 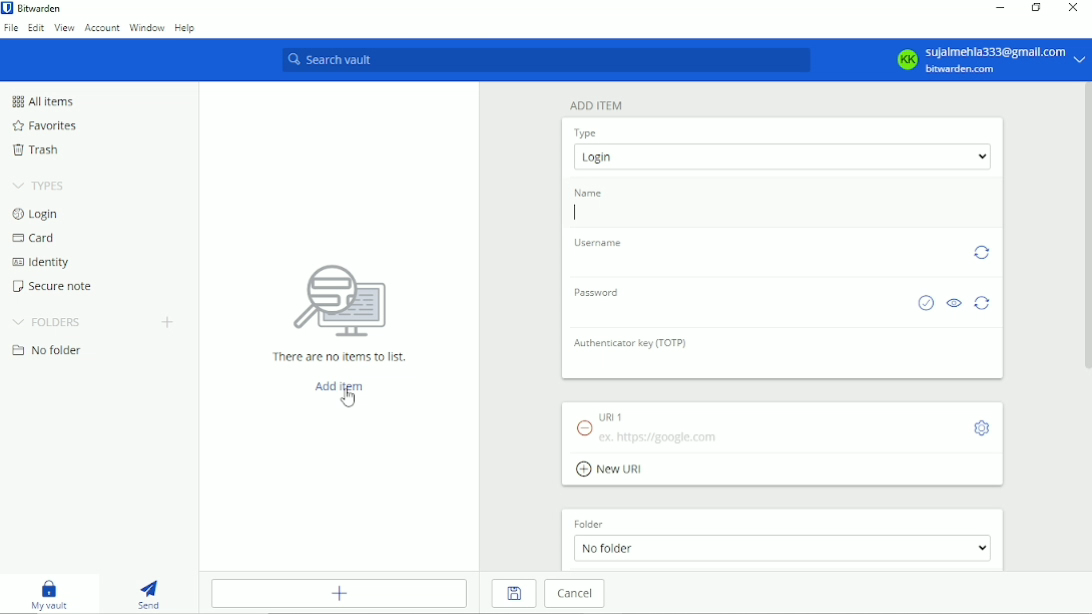 What do you see at coordinates (575, 593) in the screenshot?
I see `Cancel` at bounding box center [575, 593].